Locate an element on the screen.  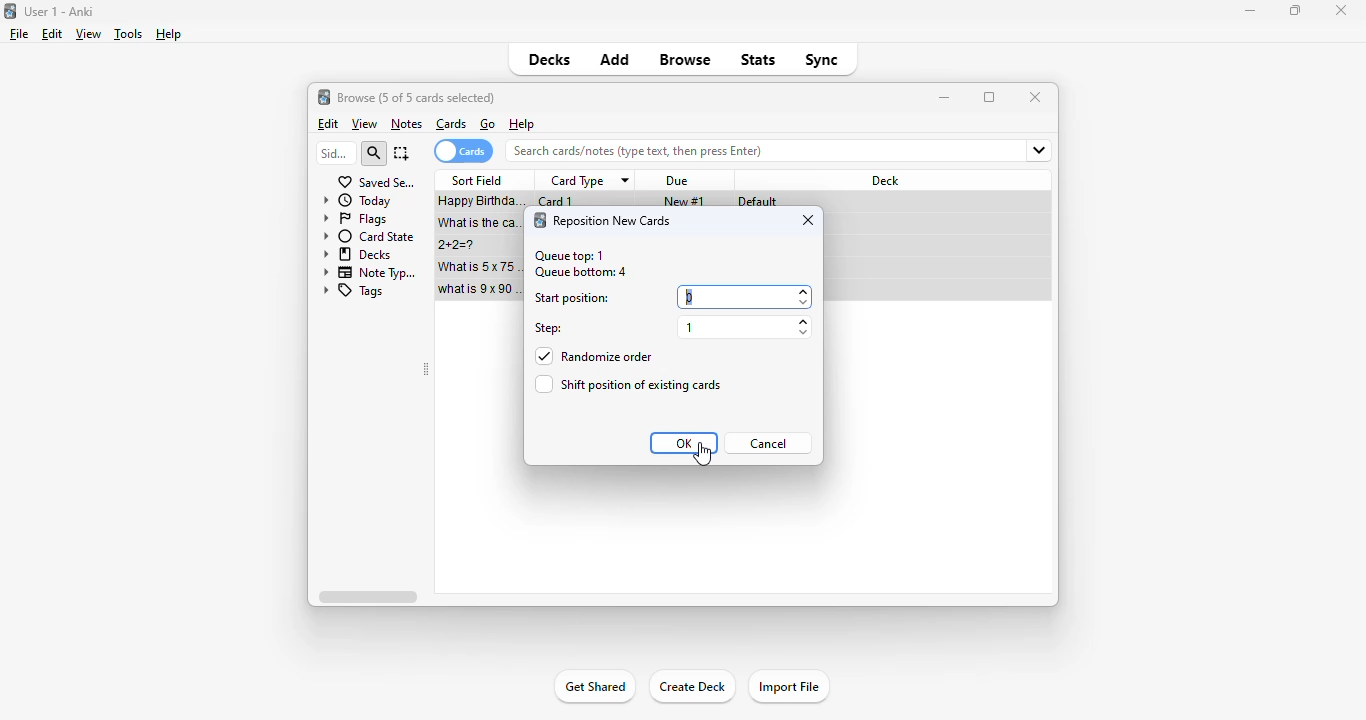
today is located at coordinates (356, 201).